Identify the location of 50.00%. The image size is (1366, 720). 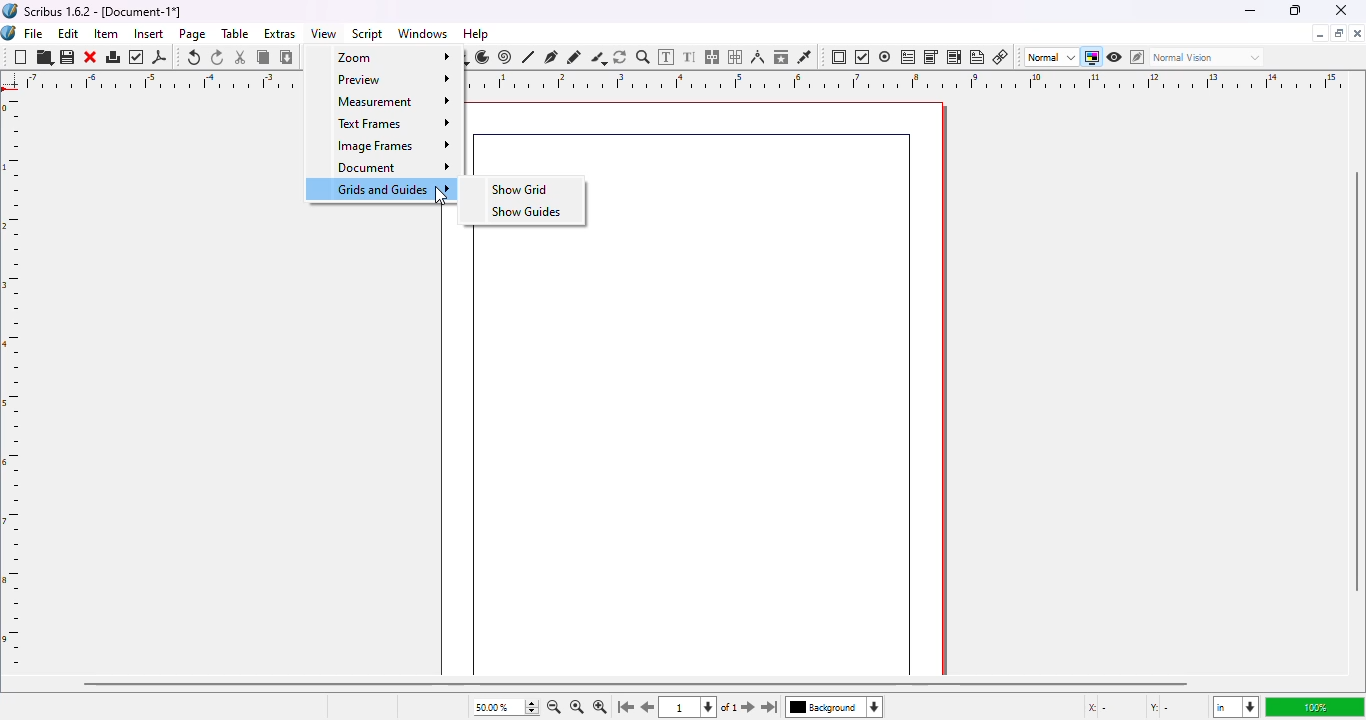
(487, 707).